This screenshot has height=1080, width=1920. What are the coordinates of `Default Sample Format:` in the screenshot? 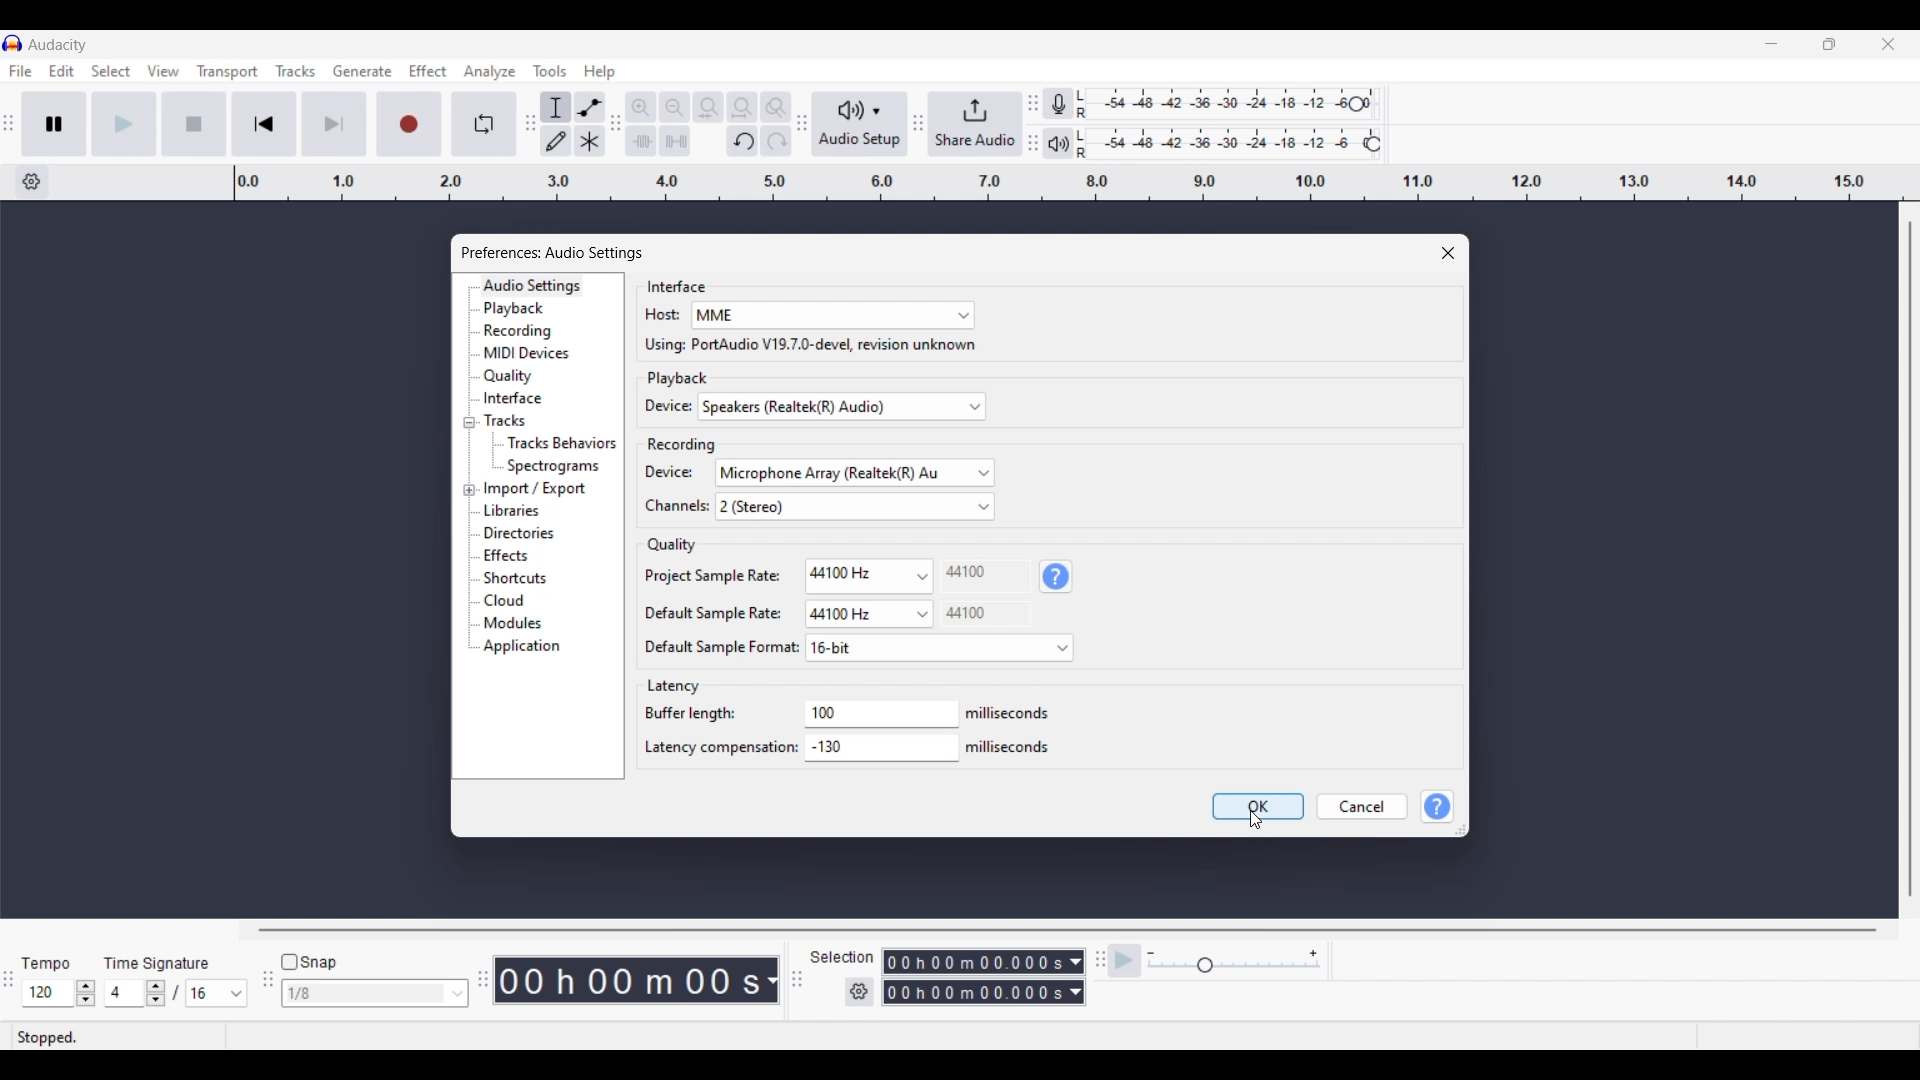 It's located at (710, 649).